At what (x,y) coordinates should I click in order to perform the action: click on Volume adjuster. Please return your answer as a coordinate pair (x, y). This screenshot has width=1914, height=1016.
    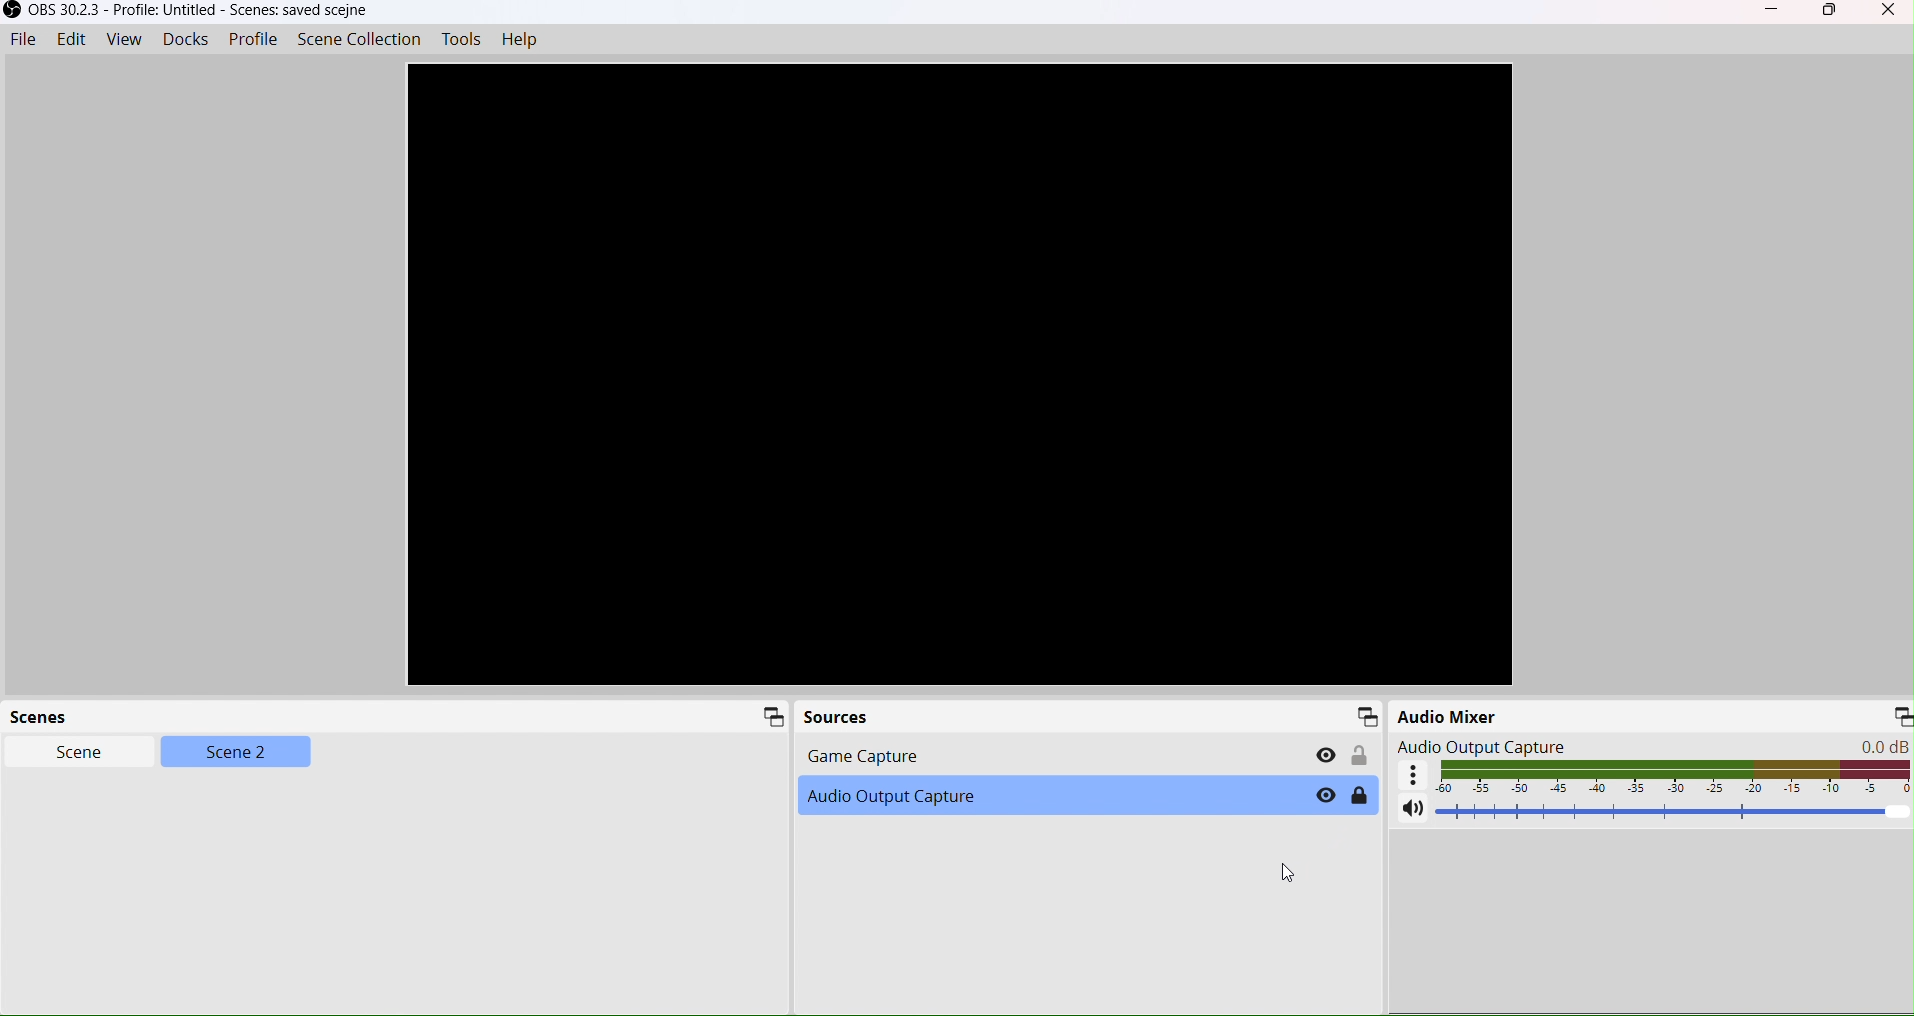
    Looking at the image, I should click on (1674, 813).